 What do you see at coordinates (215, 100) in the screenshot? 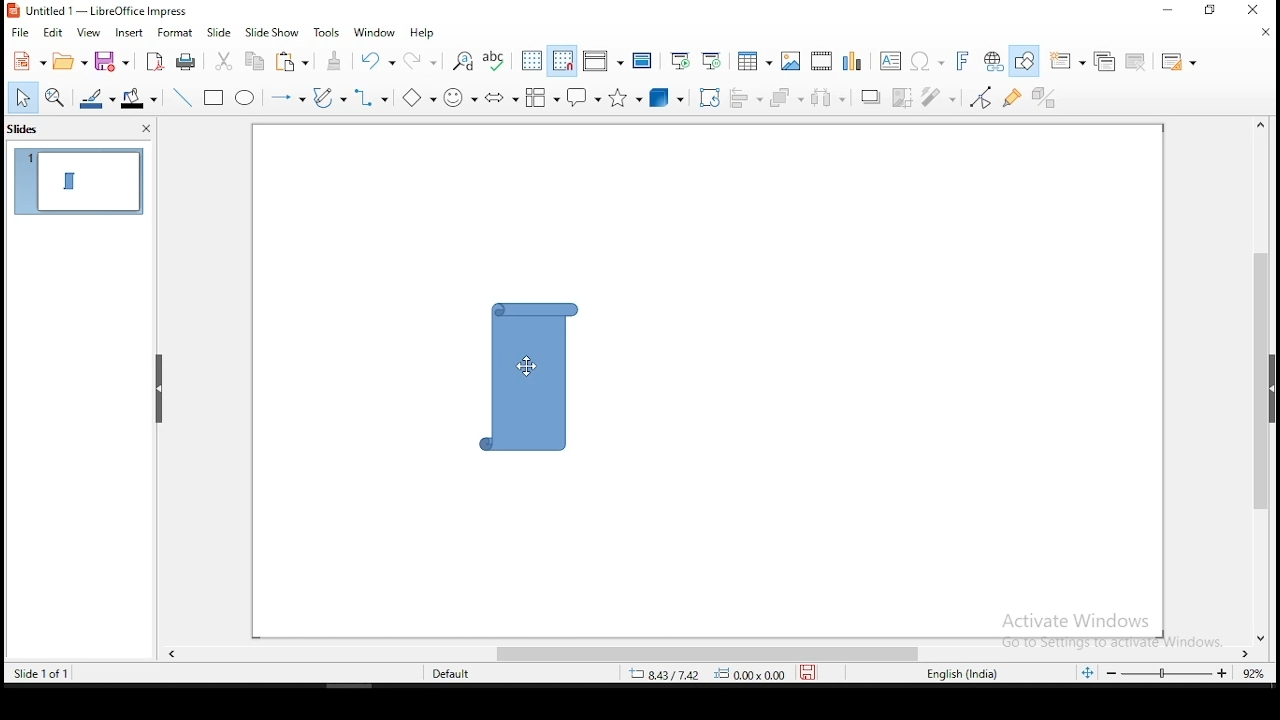
I see `rectangle` at bounding box center [215, 100].